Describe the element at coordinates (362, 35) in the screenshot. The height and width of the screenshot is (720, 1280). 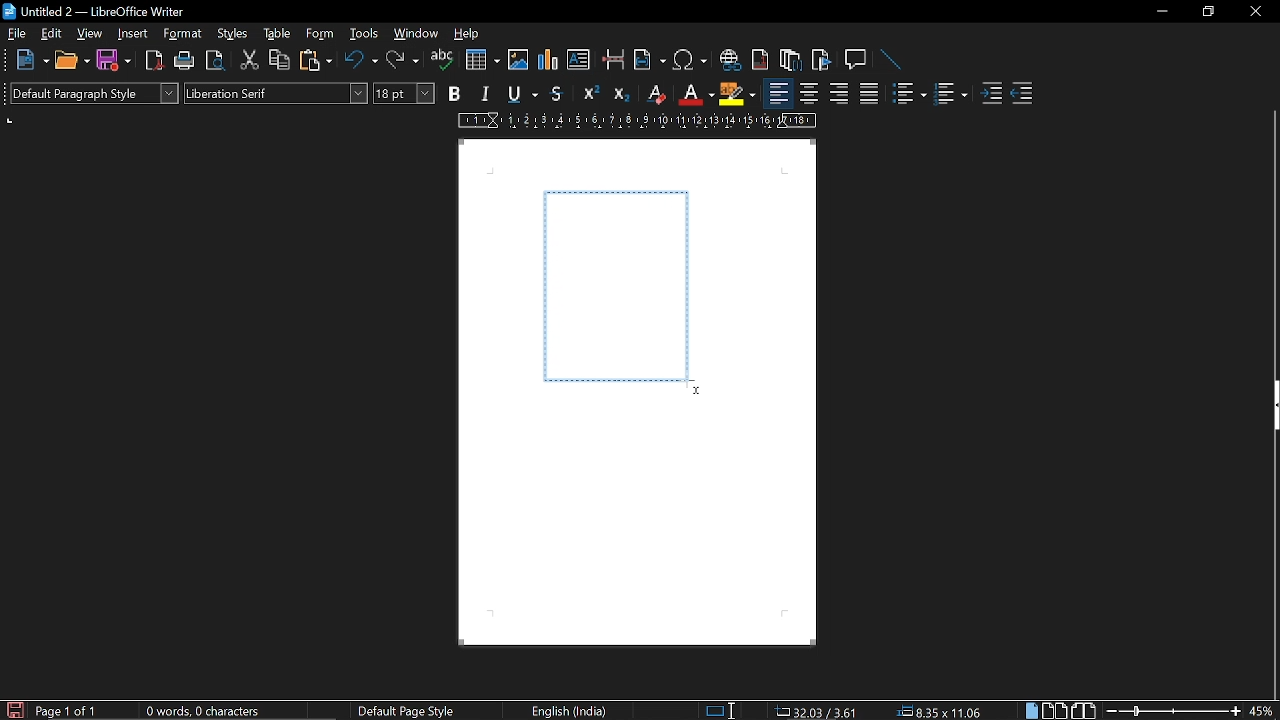
I see `tools` at that location.